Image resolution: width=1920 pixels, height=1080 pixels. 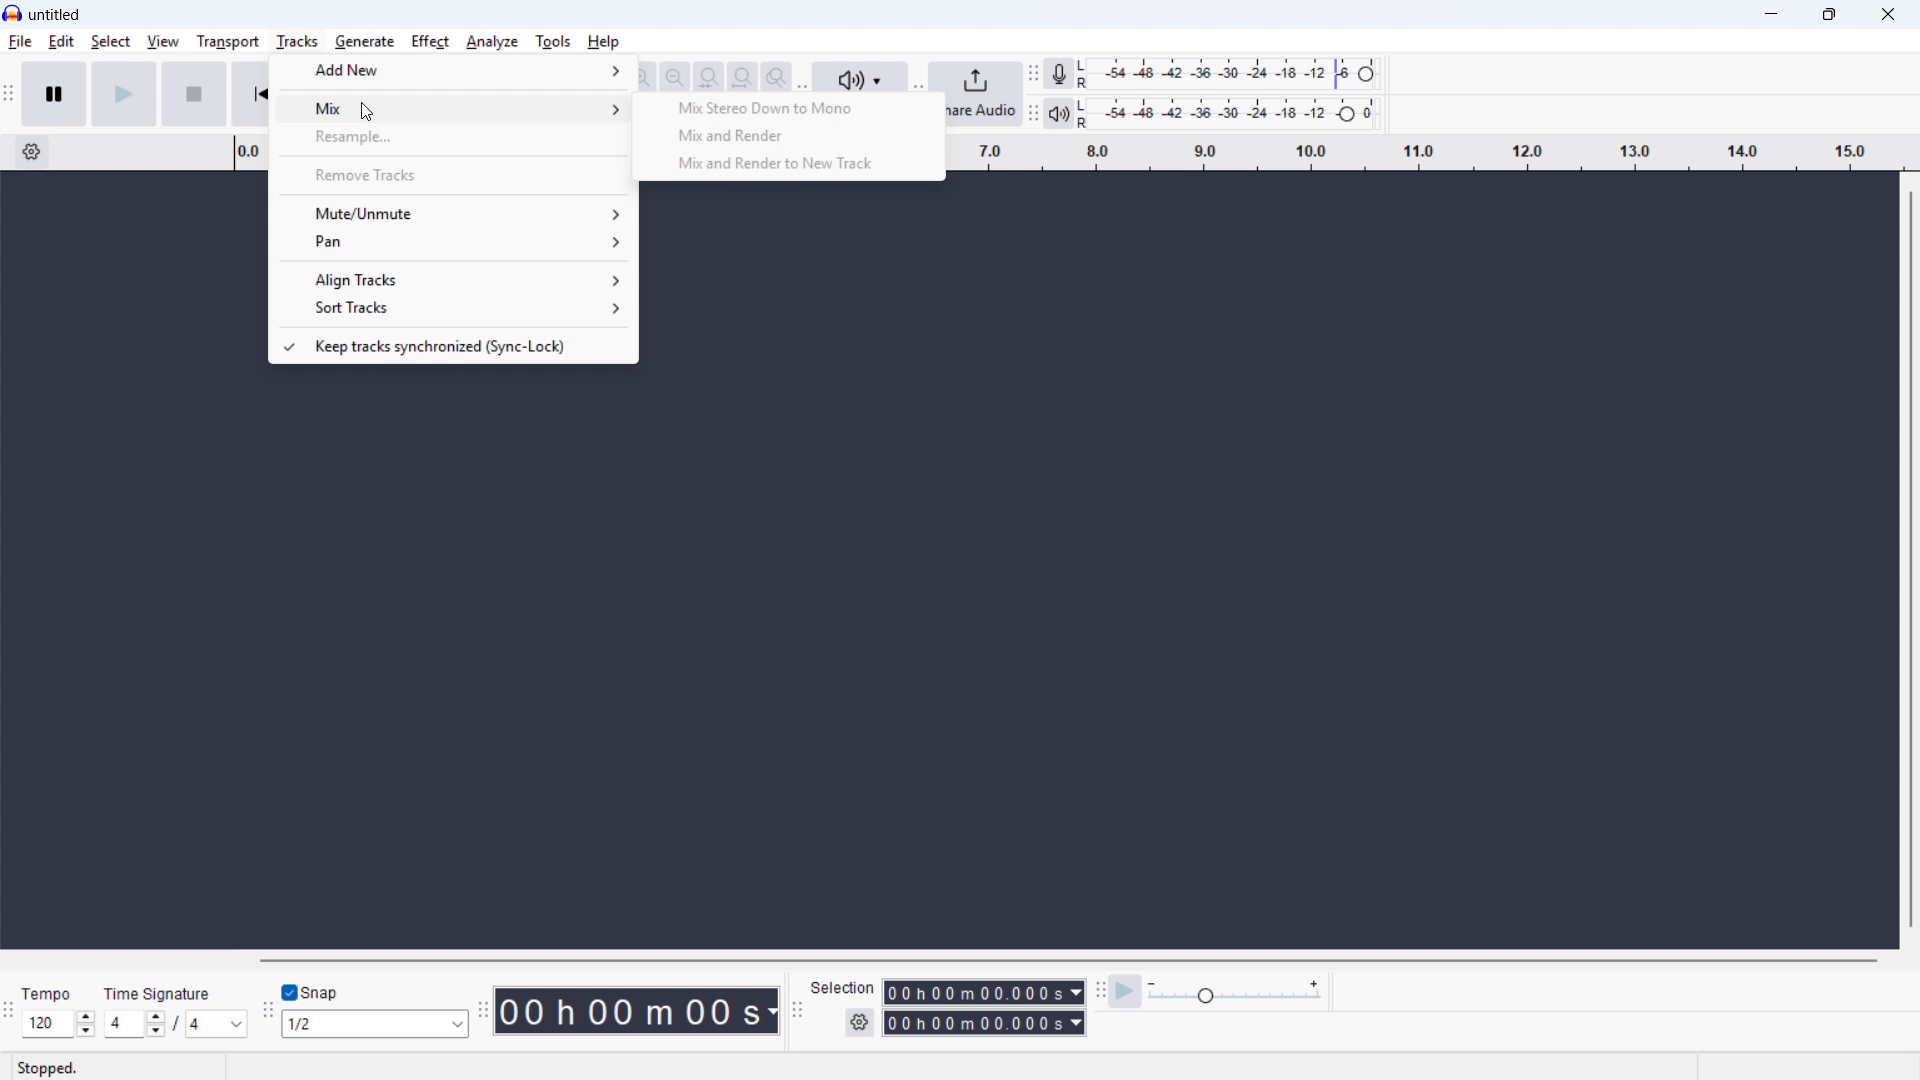 I want to click on Pan , so click(x=452, y=241).